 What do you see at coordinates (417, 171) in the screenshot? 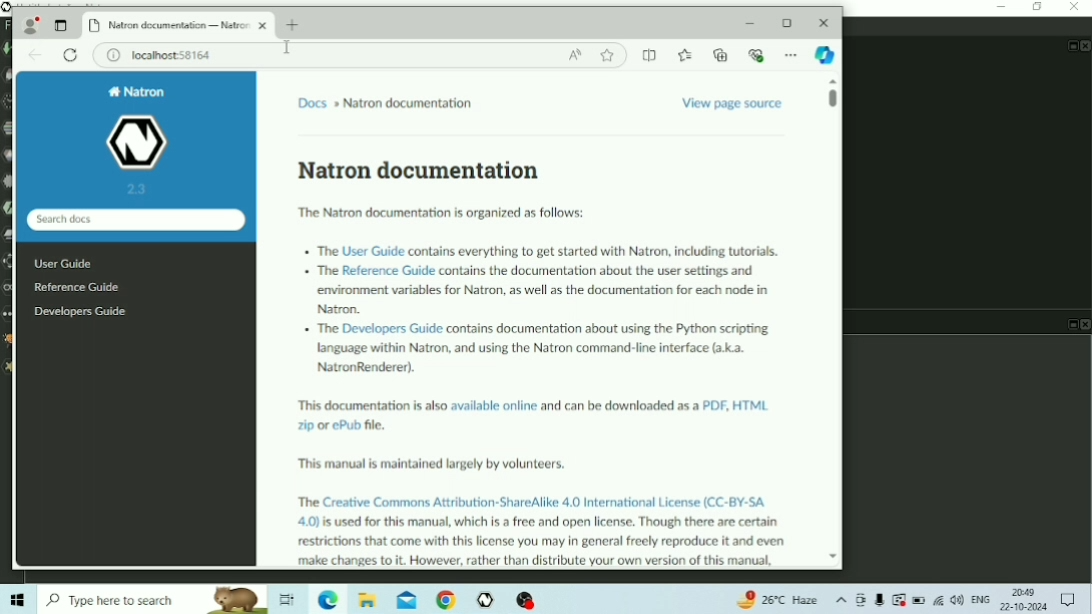
I see `Natron documentation` at bounding box center [417, 171].